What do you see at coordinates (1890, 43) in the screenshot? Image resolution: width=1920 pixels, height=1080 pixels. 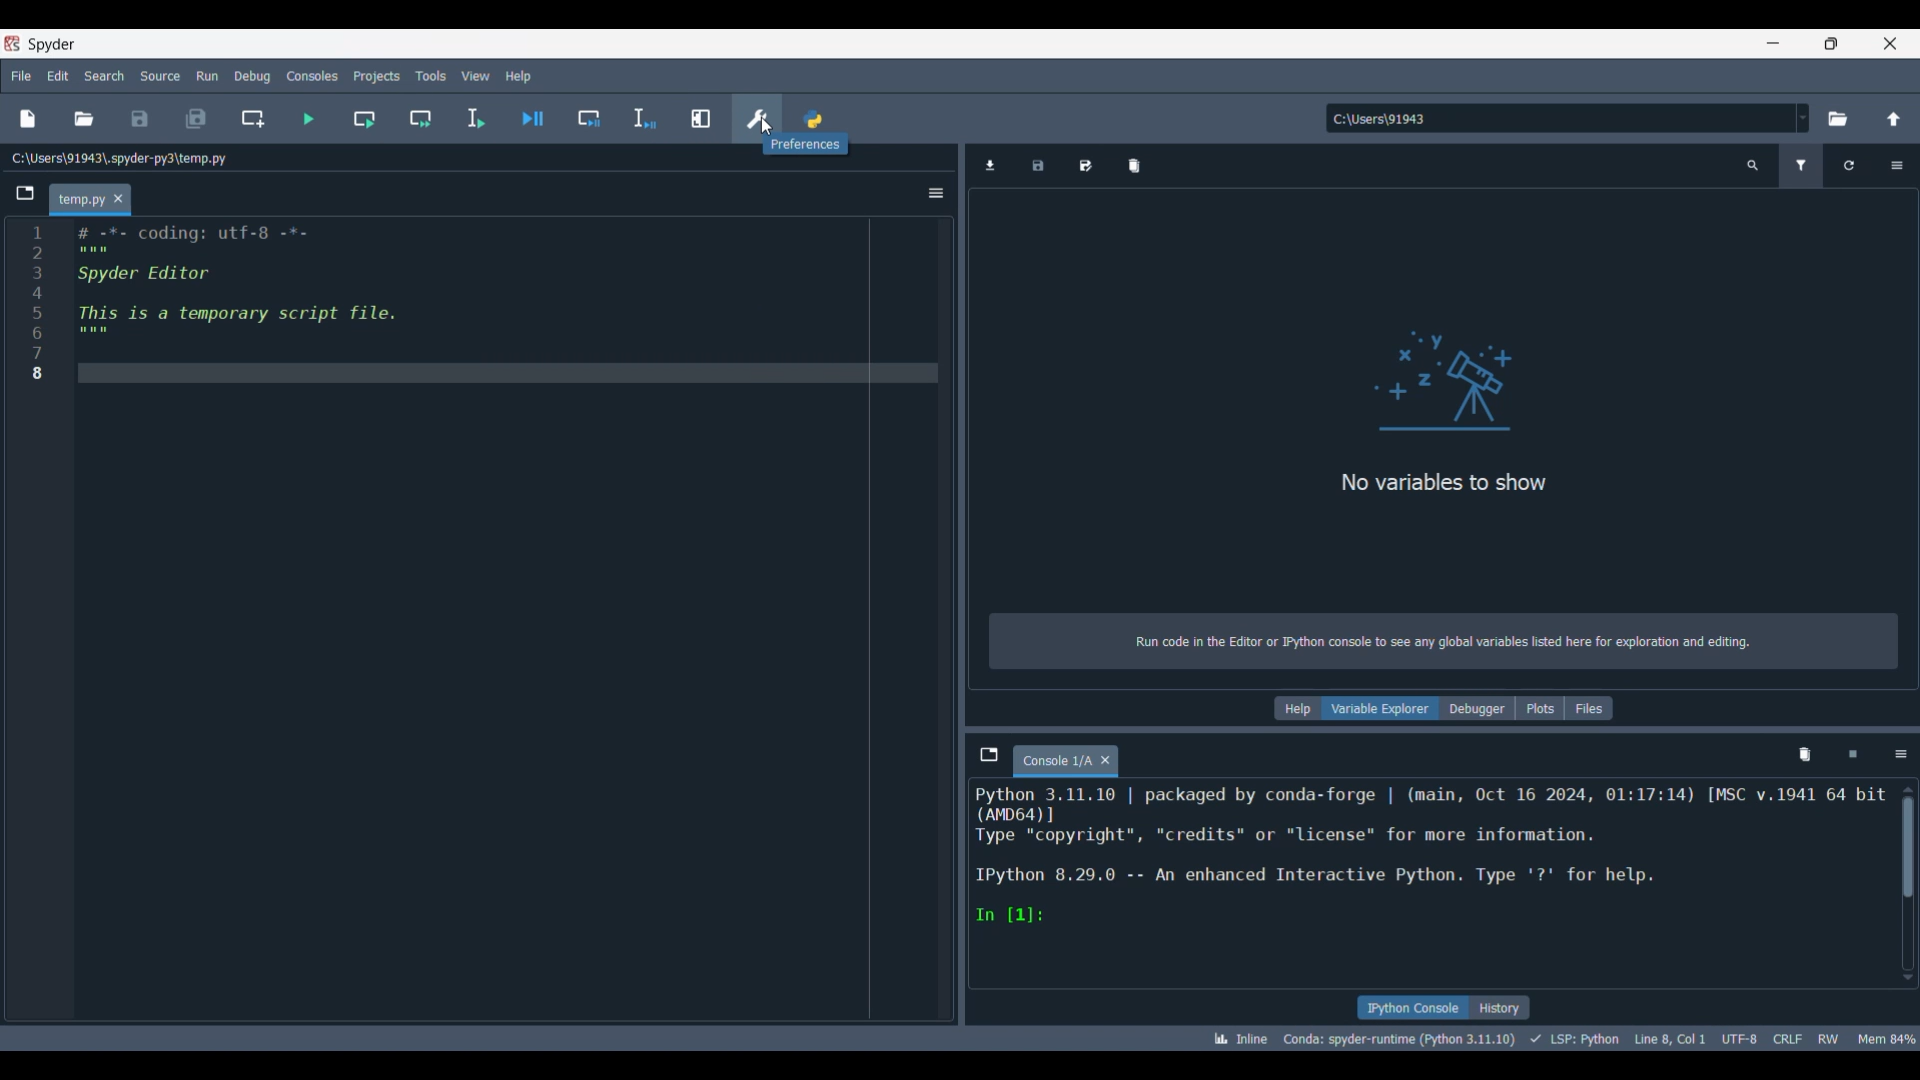 I see `Close` at bounding box center [1890, 43].